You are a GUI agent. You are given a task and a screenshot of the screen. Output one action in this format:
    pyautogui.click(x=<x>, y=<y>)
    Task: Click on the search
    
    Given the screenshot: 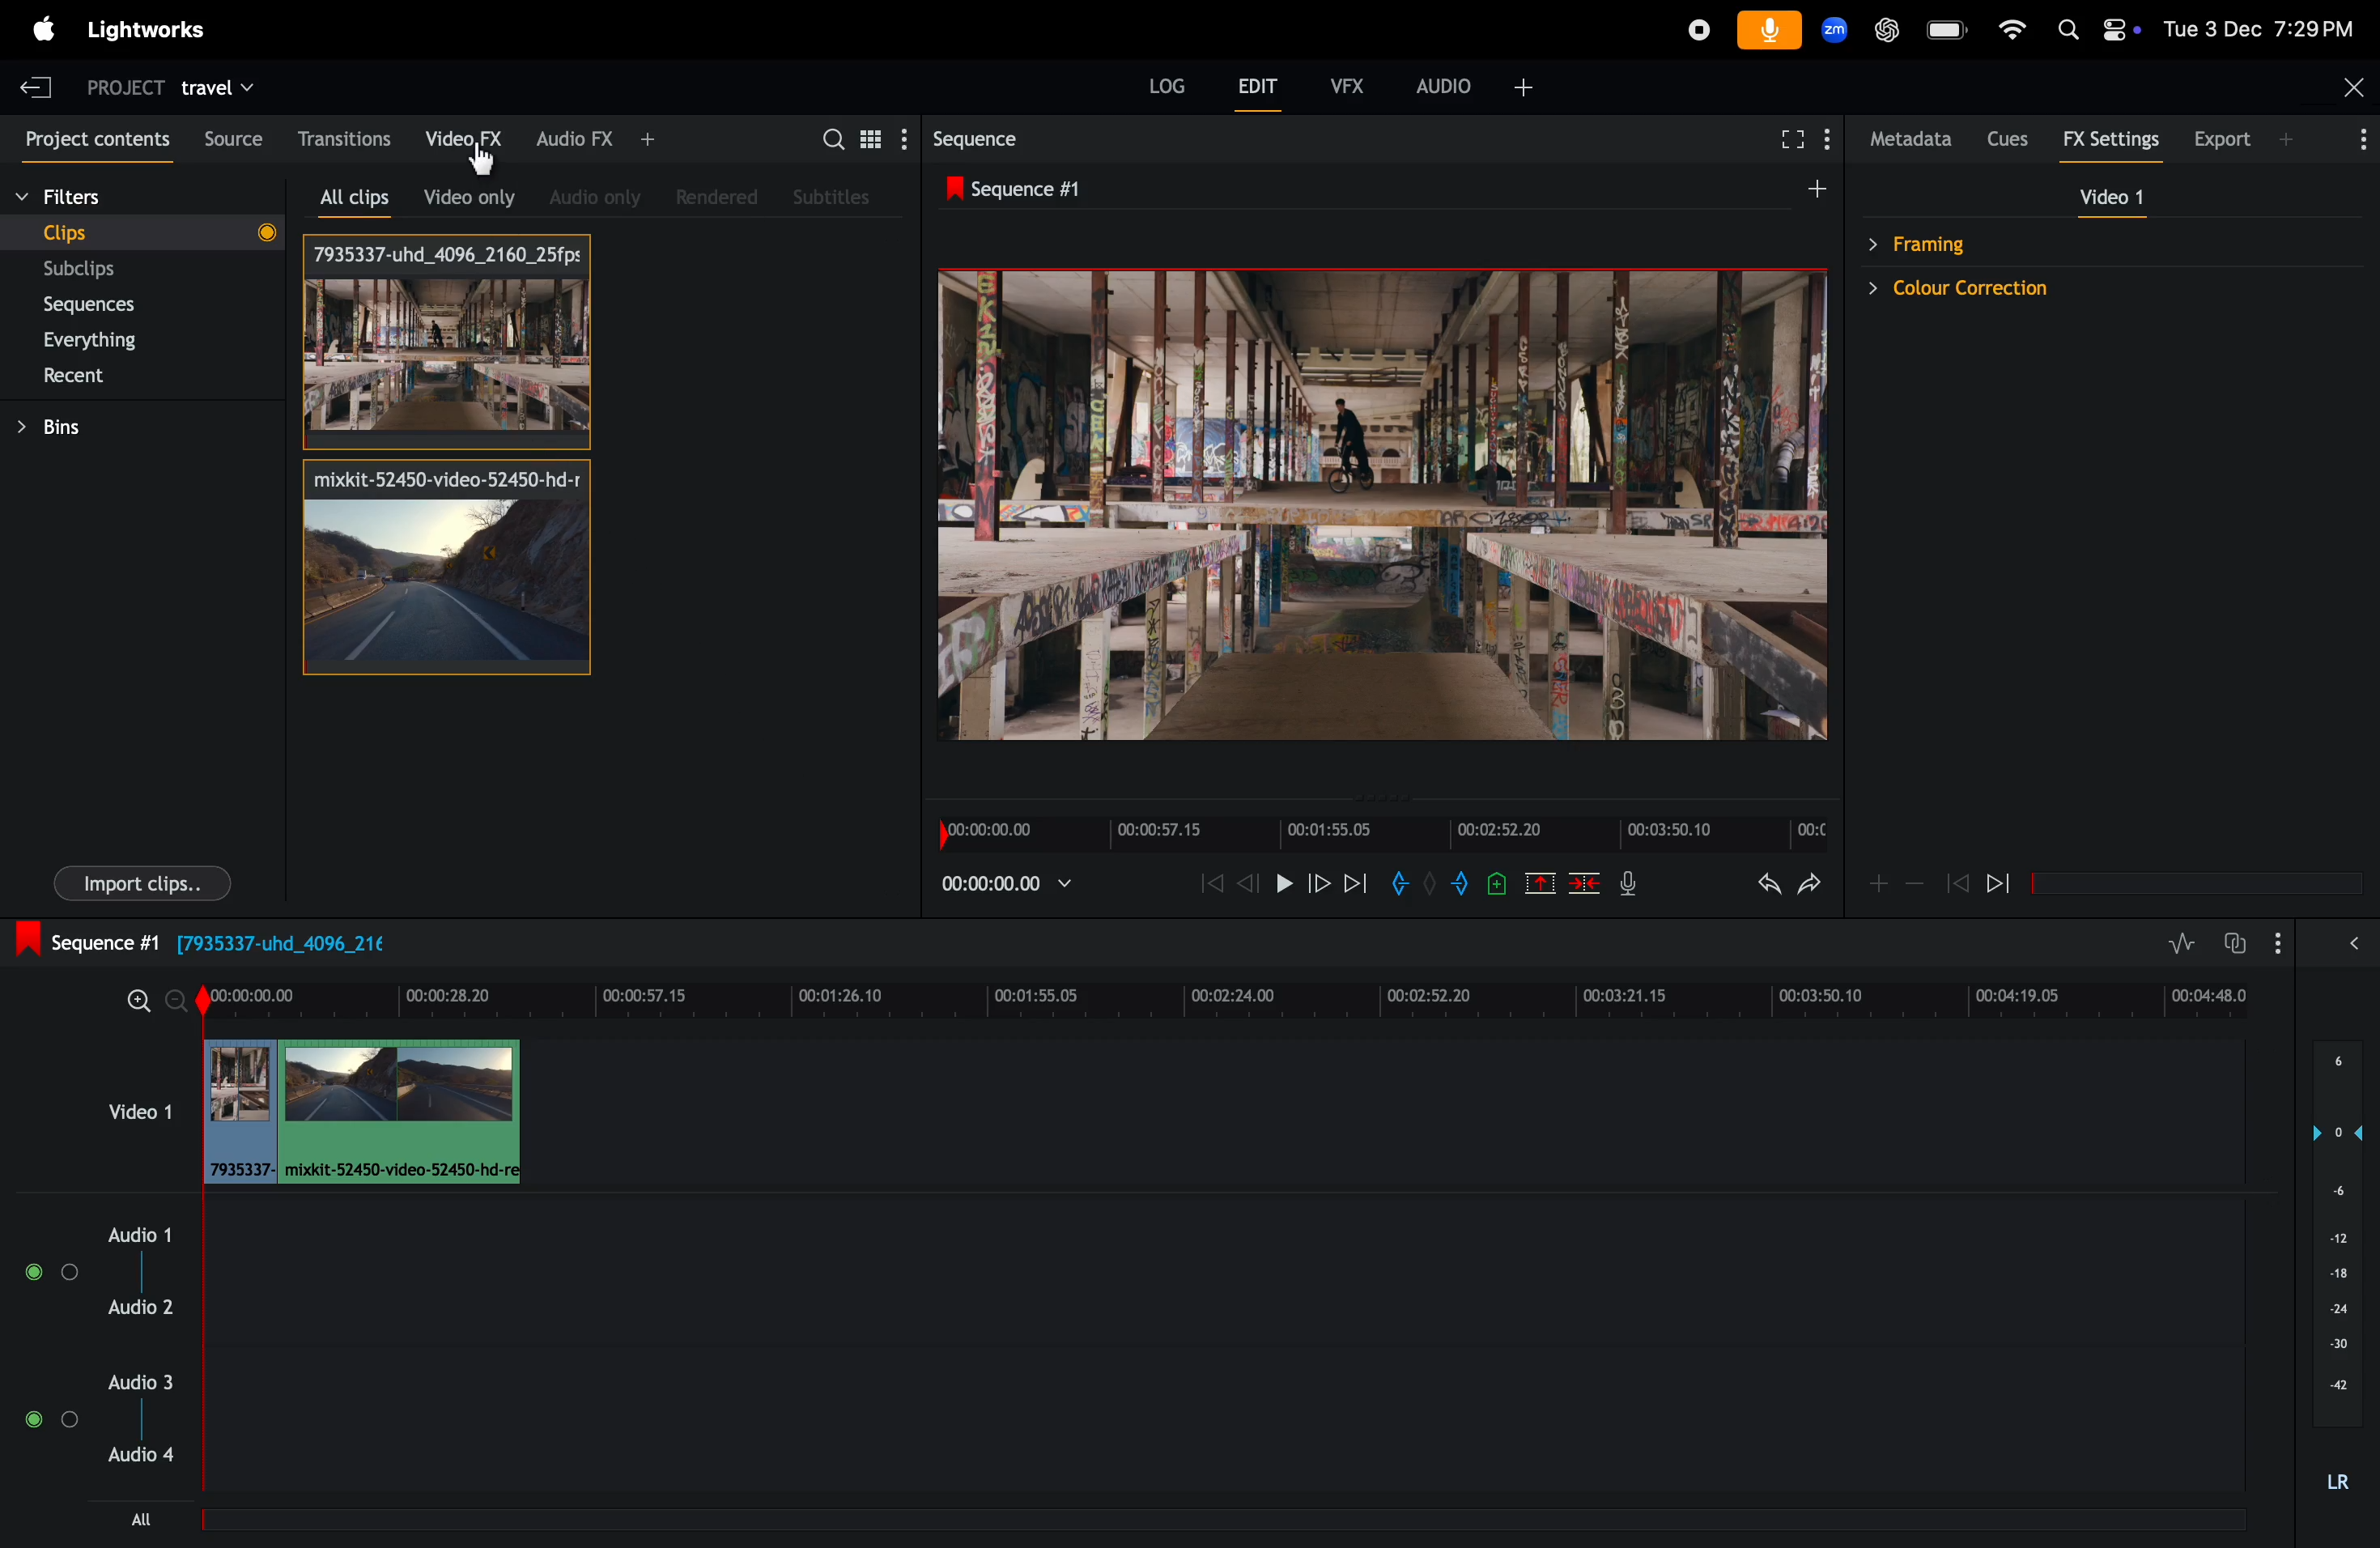 What is the action you would take?
    pyautogui.click(x=829, y=140)
    